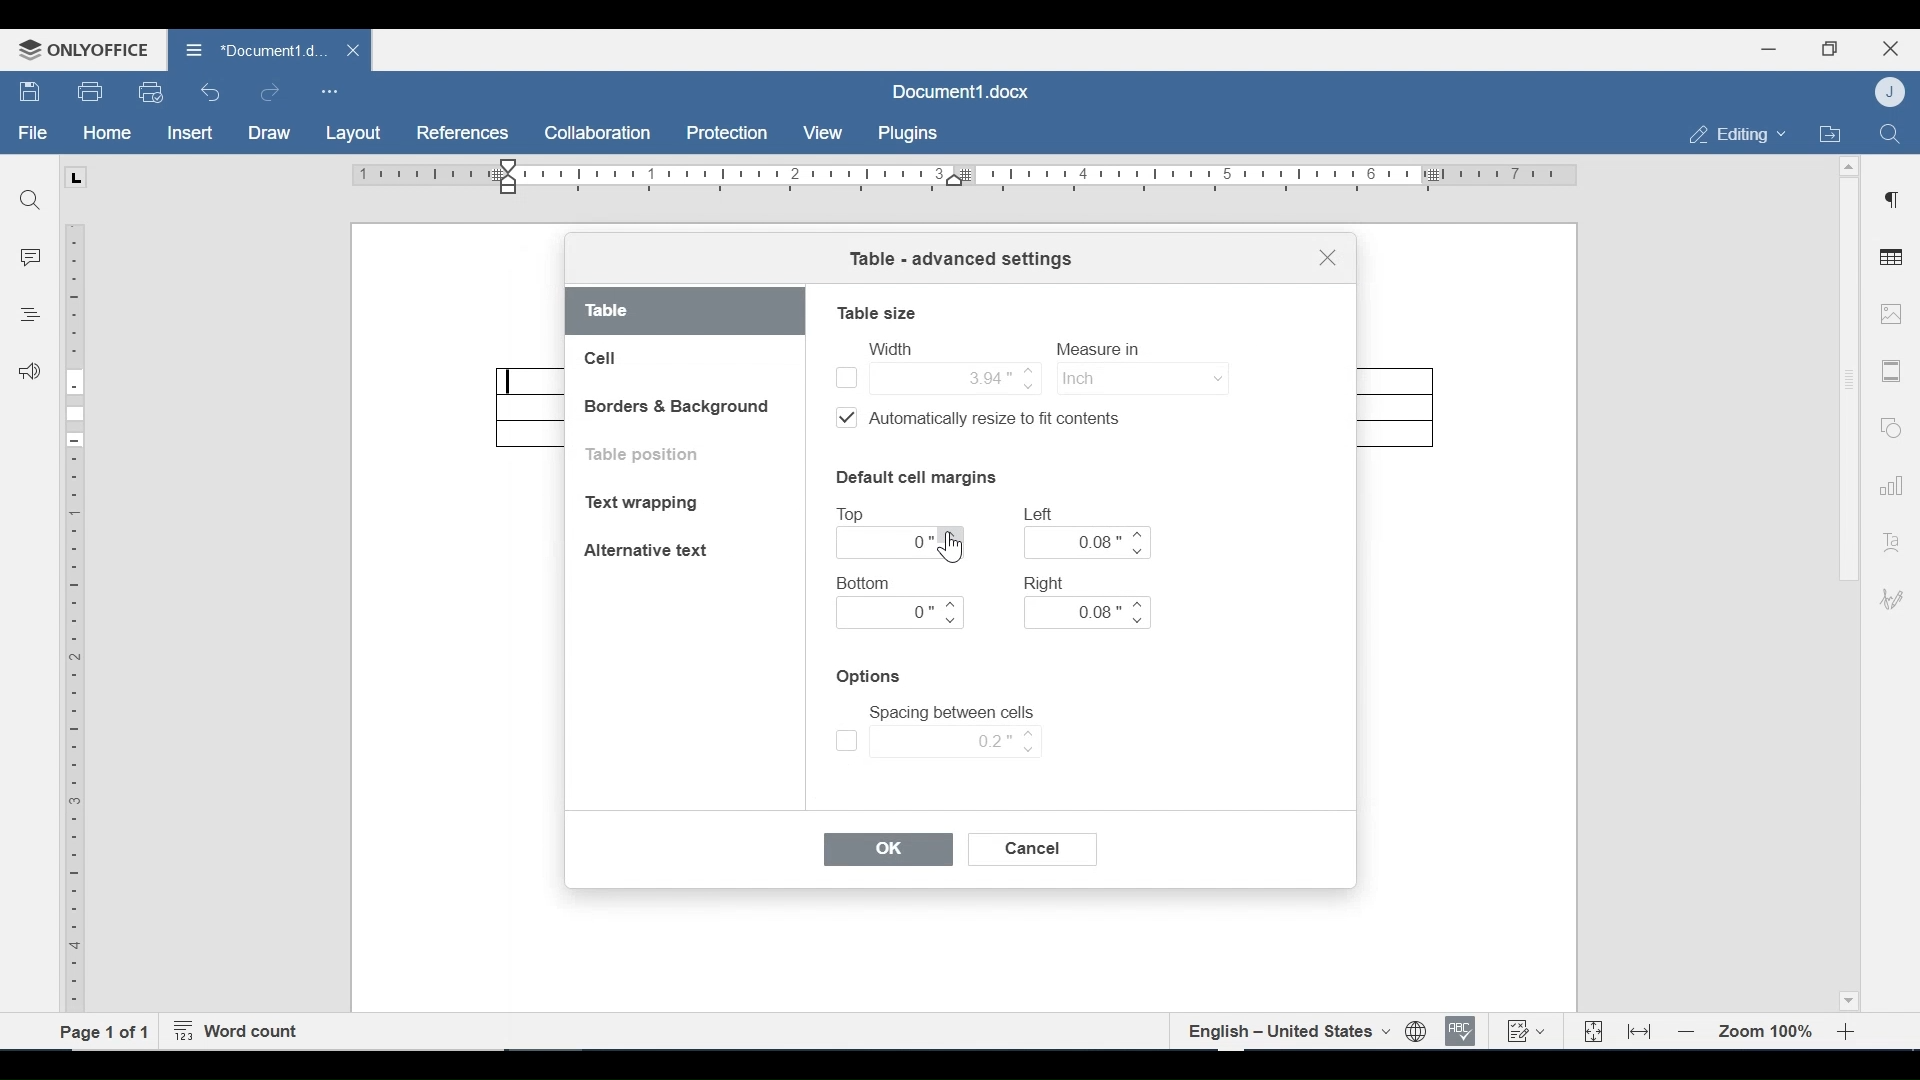 The width and height of the screenshot is (1920, 1080). I want to click on 0.08, so click(1089, 542).